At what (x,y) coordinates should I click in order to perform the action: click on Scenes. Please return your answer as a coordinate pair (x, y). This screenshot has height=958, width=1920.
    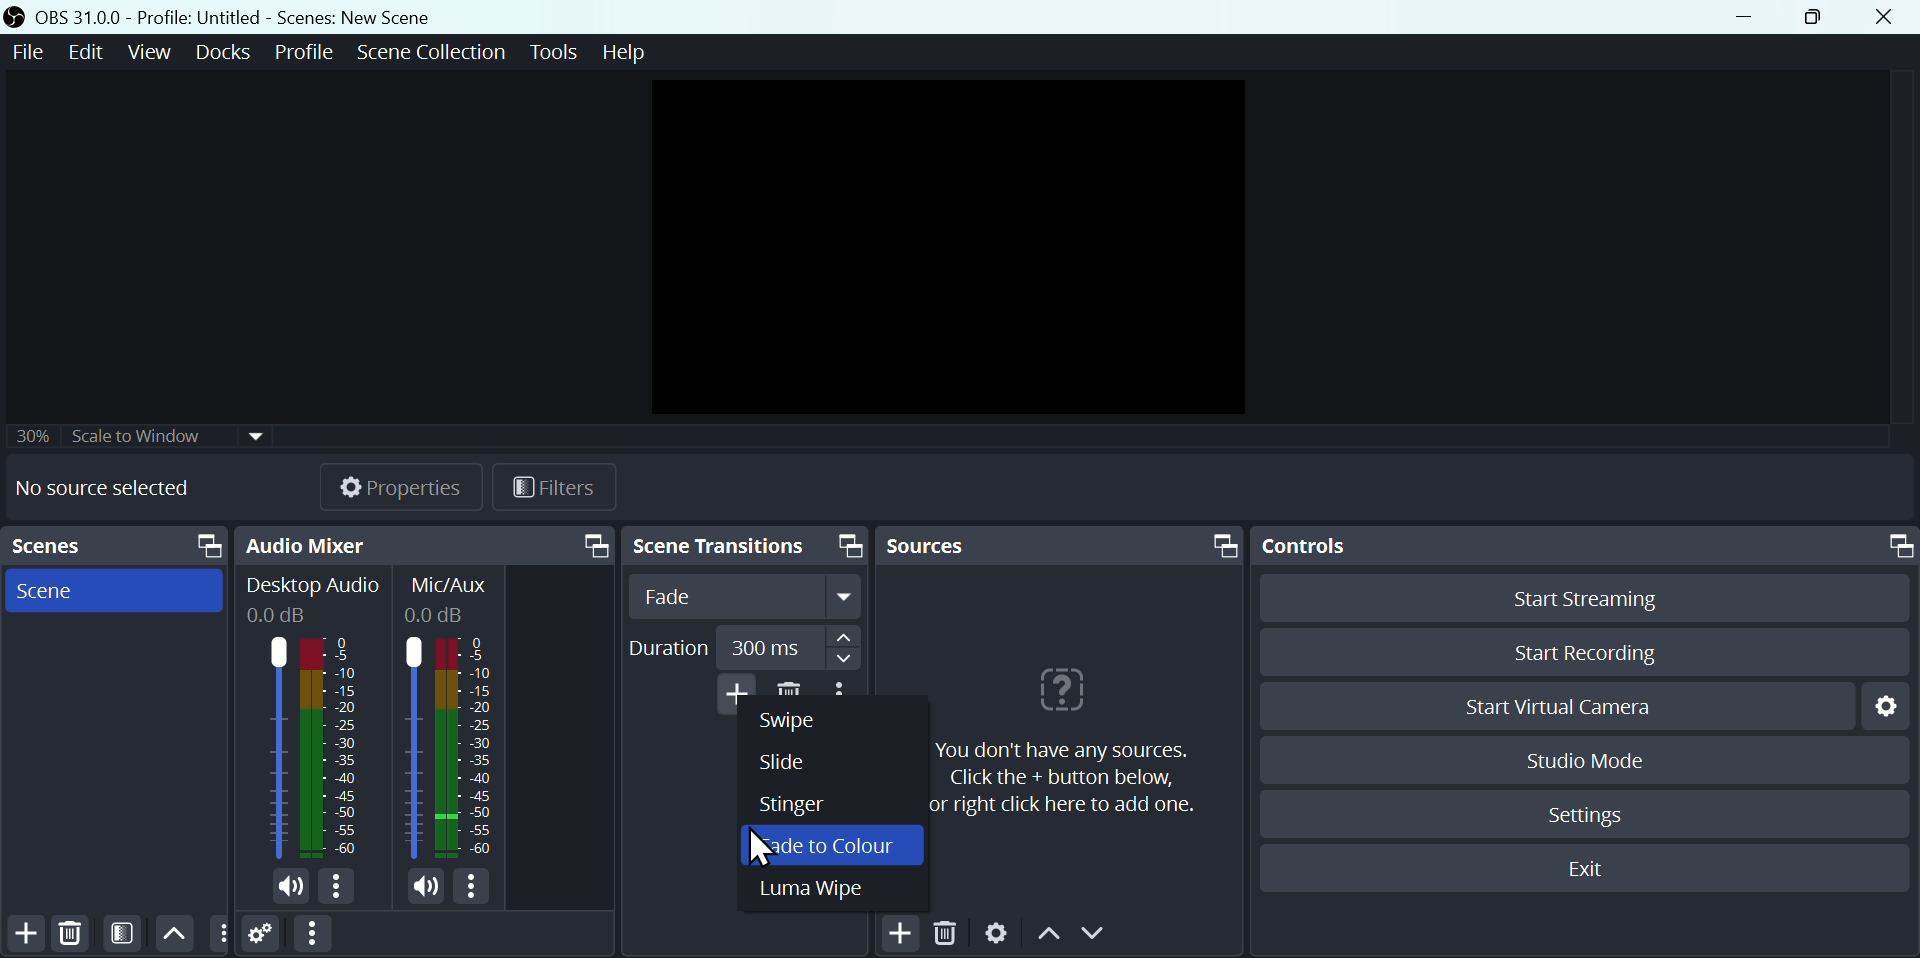
    Looking at the image, I should click on (119, 546).